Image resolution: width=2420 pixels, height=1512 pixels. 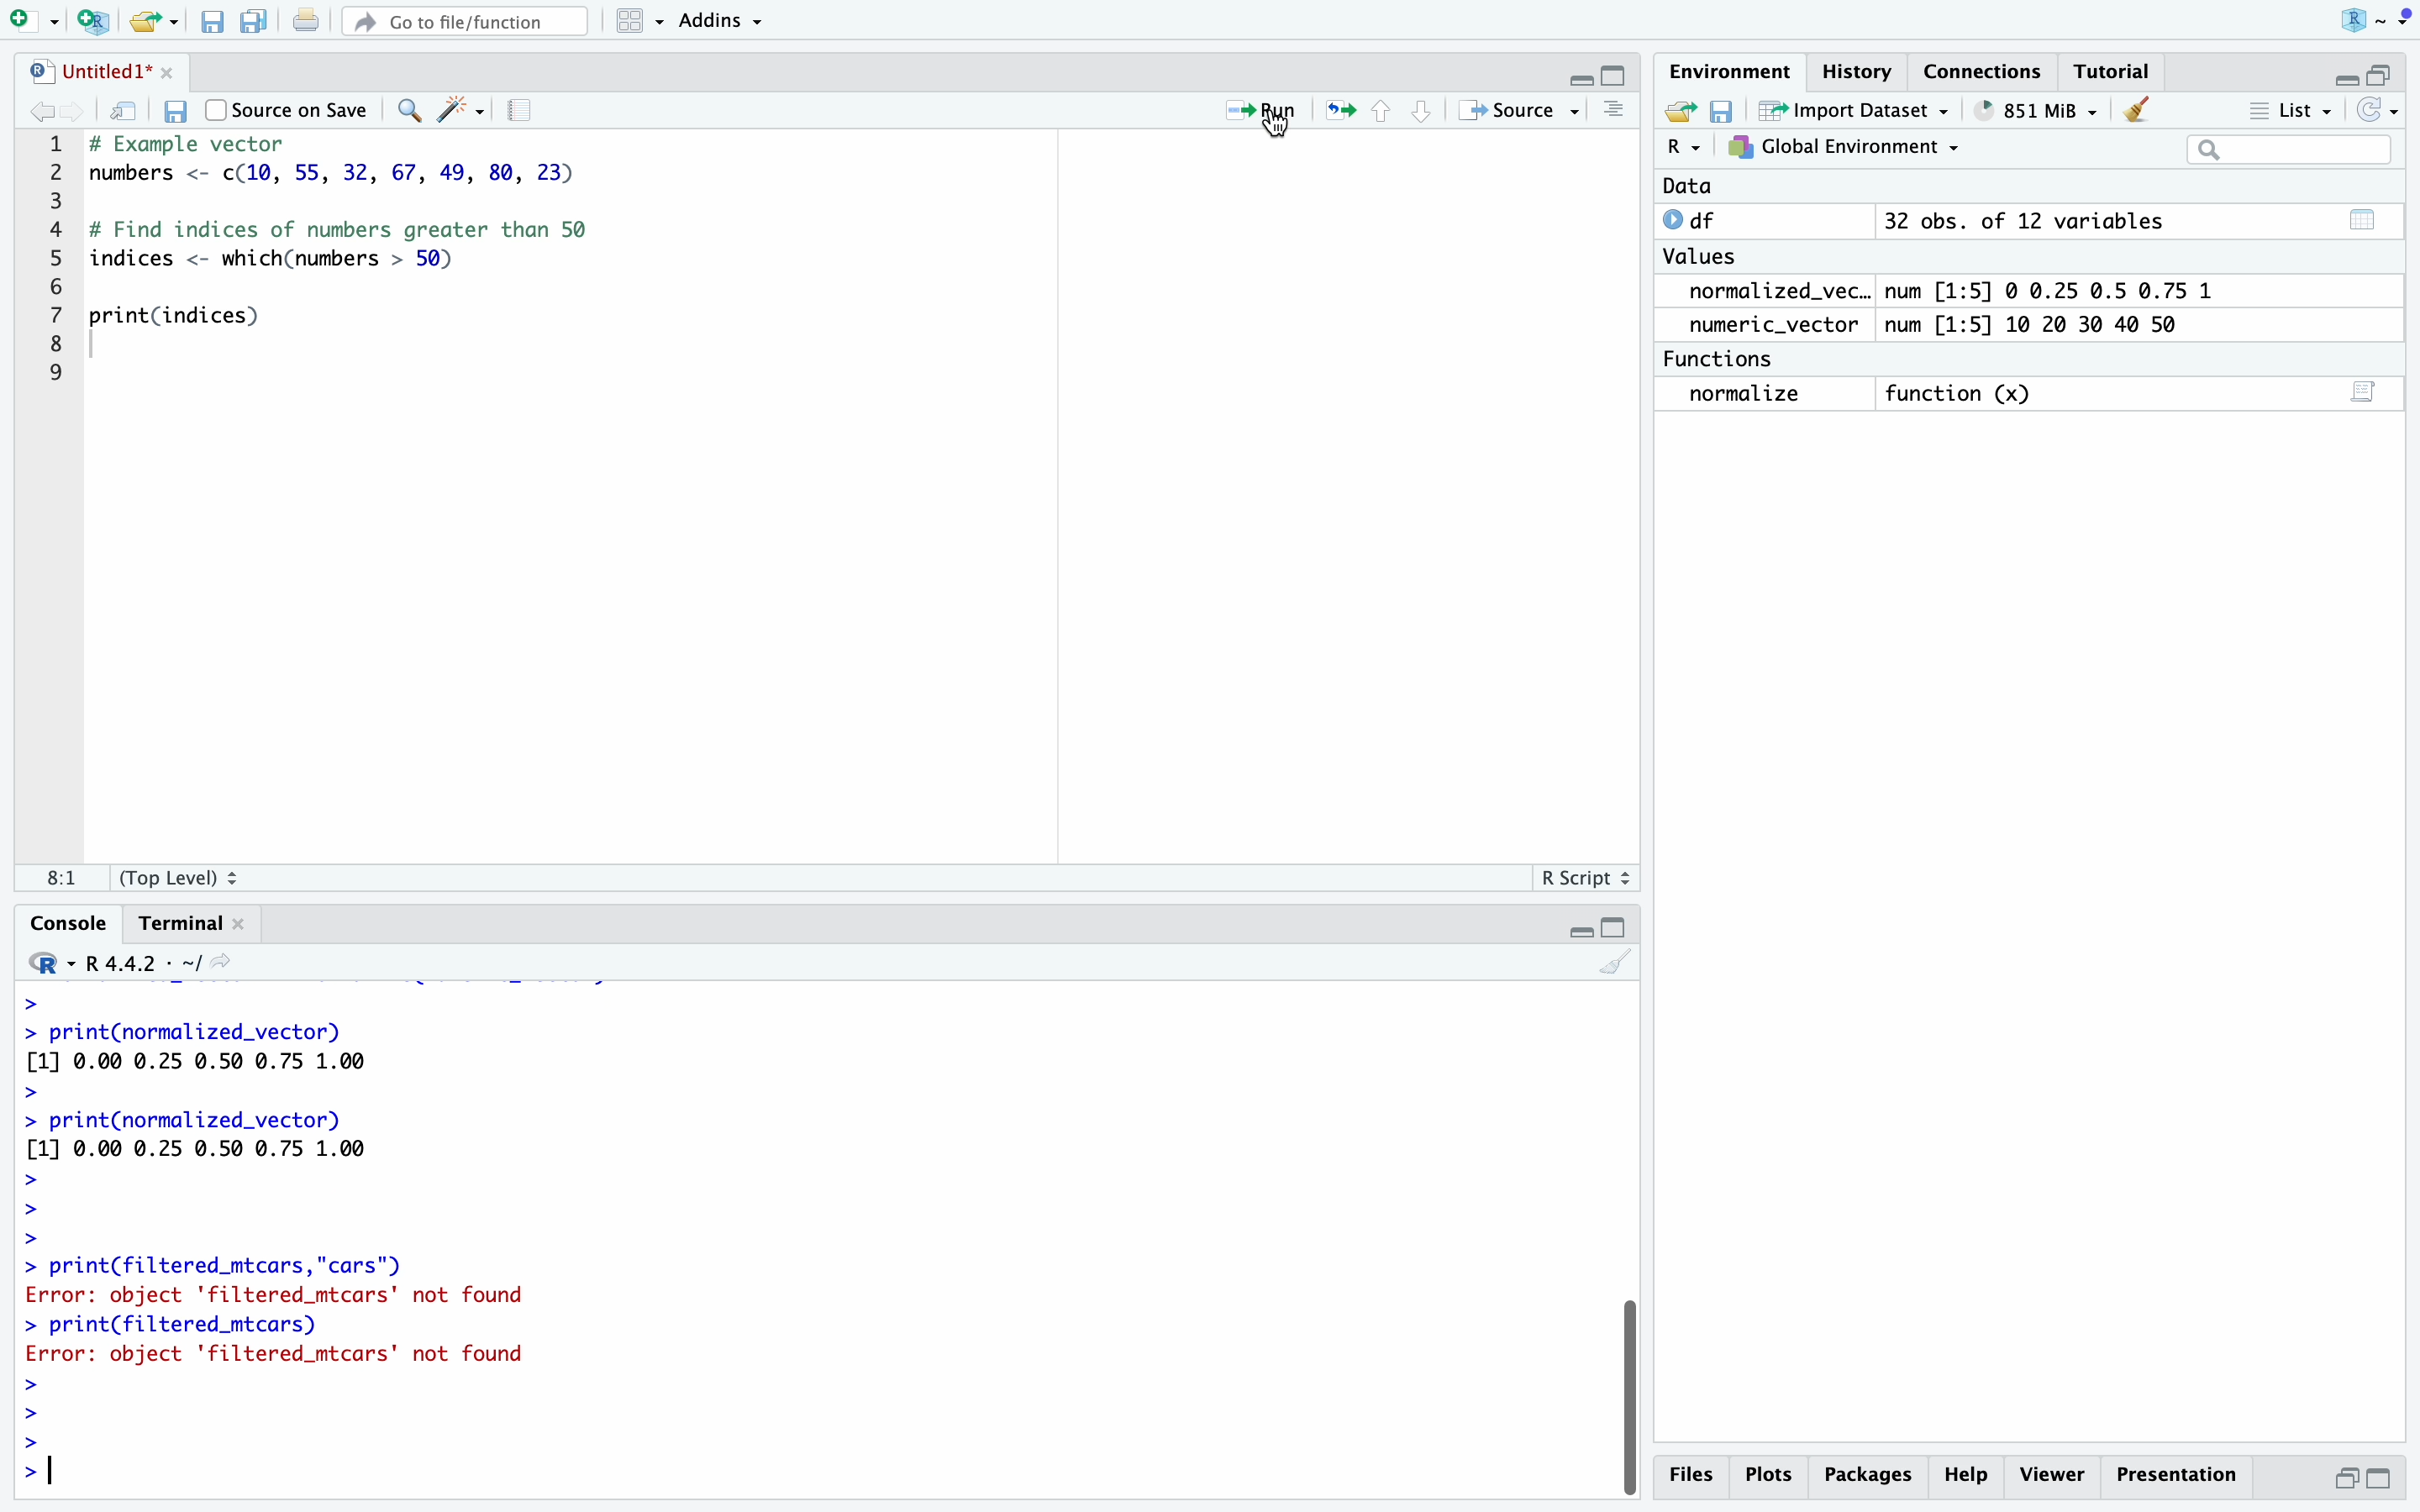 What do you see at coordinates (251, 21) in the screenshot?
I see `save all open document` at bounding box center [251, 21].